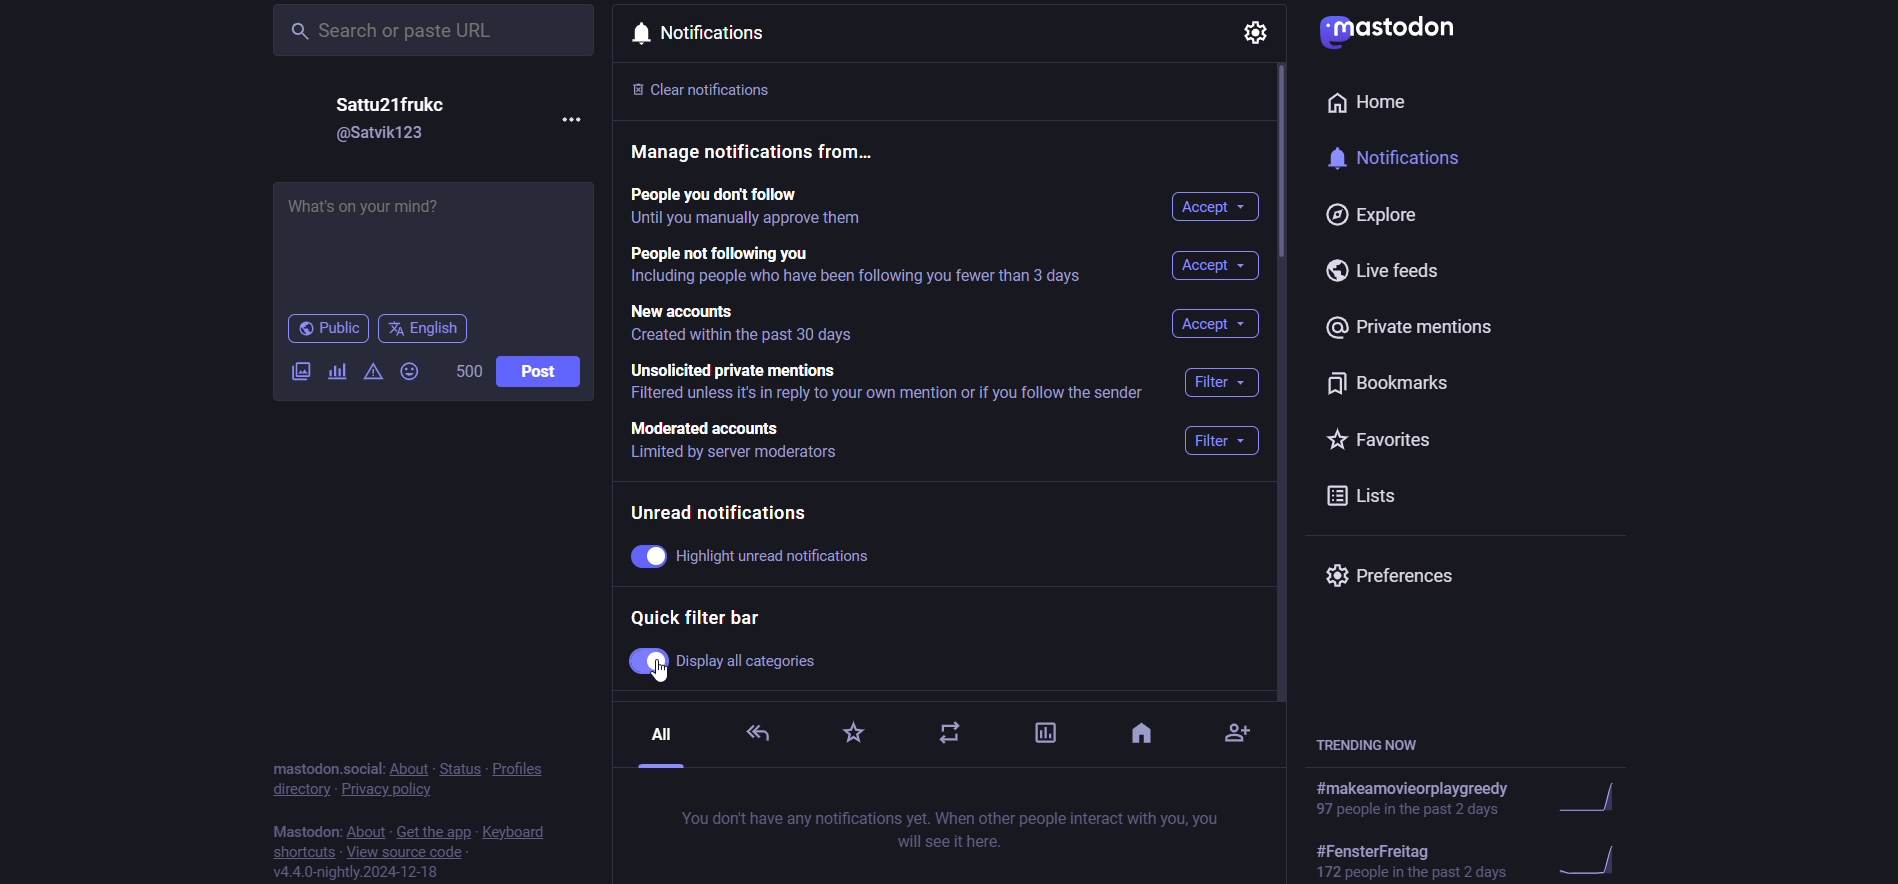  Describe the element at coordinates (1358, 212) in the screenshot. I see `explore` at that location.